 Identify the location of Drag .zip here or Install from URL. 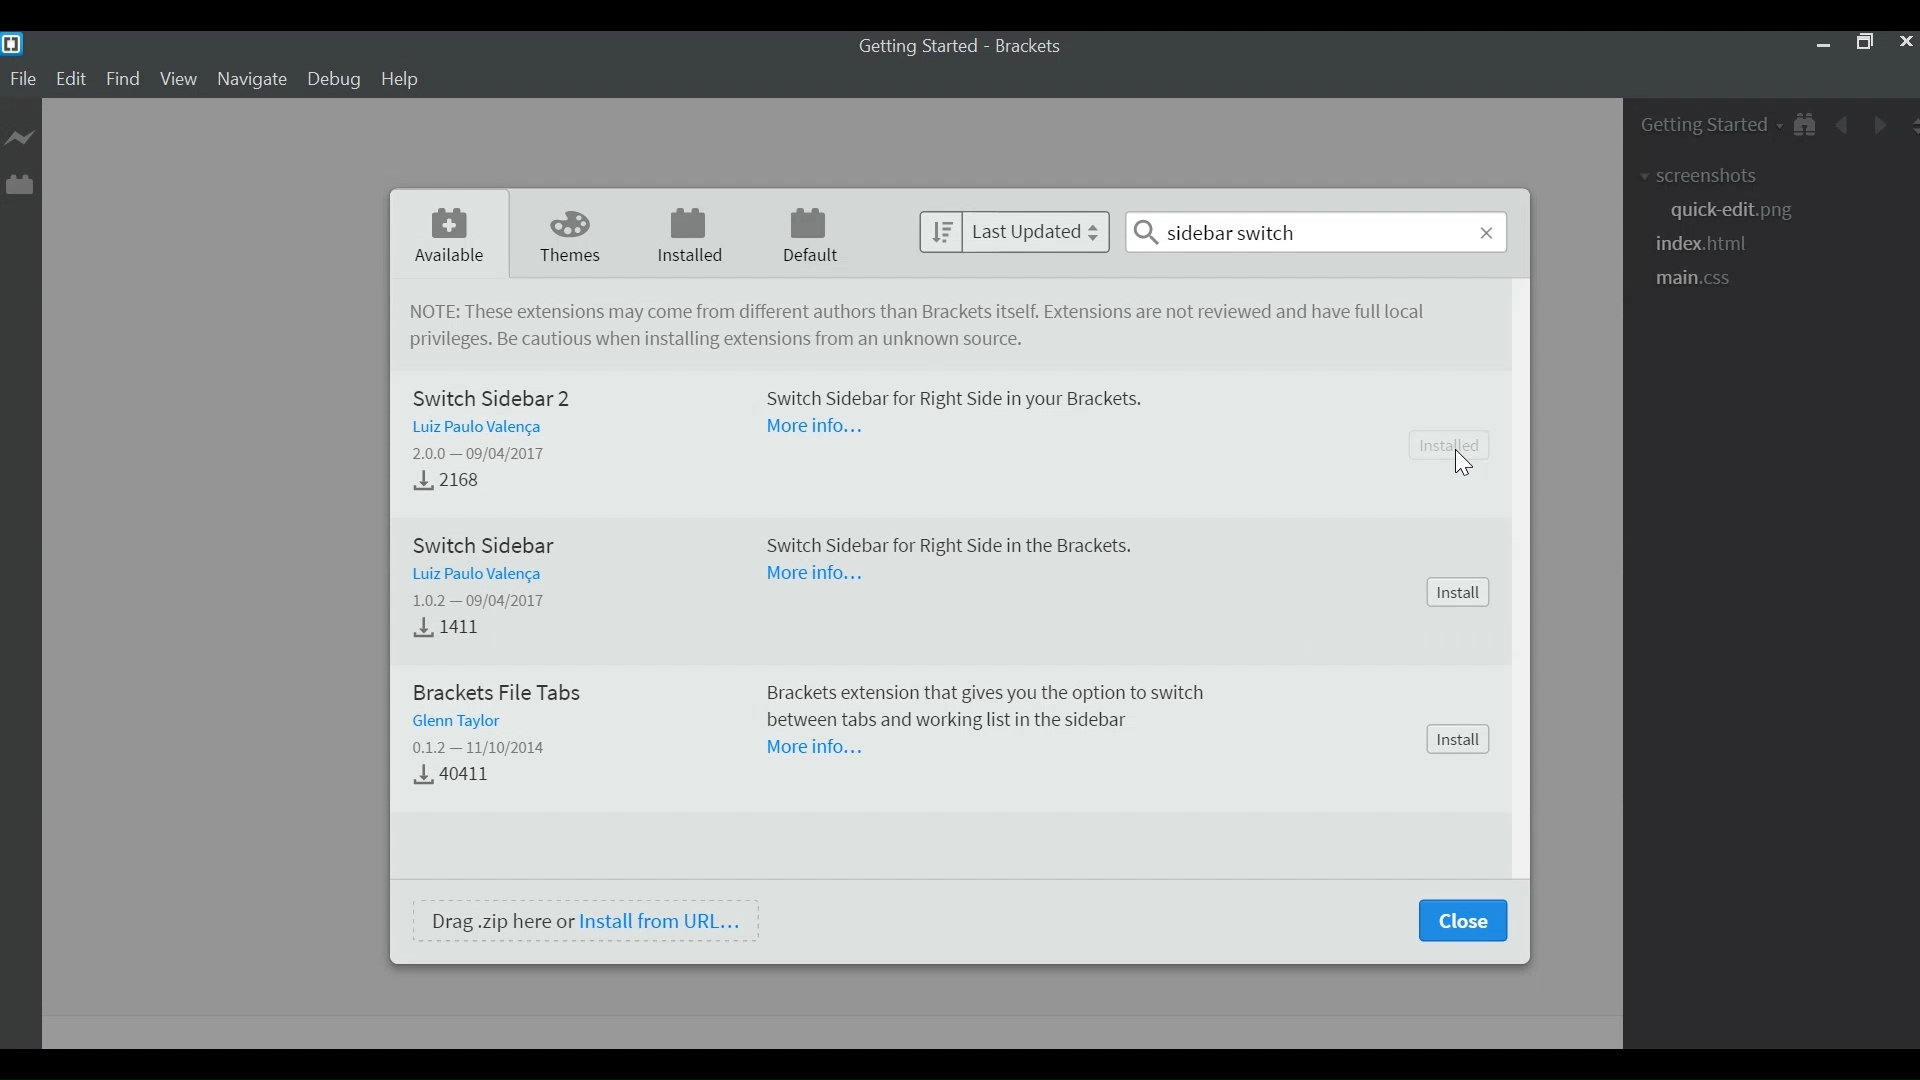
(587, 921).